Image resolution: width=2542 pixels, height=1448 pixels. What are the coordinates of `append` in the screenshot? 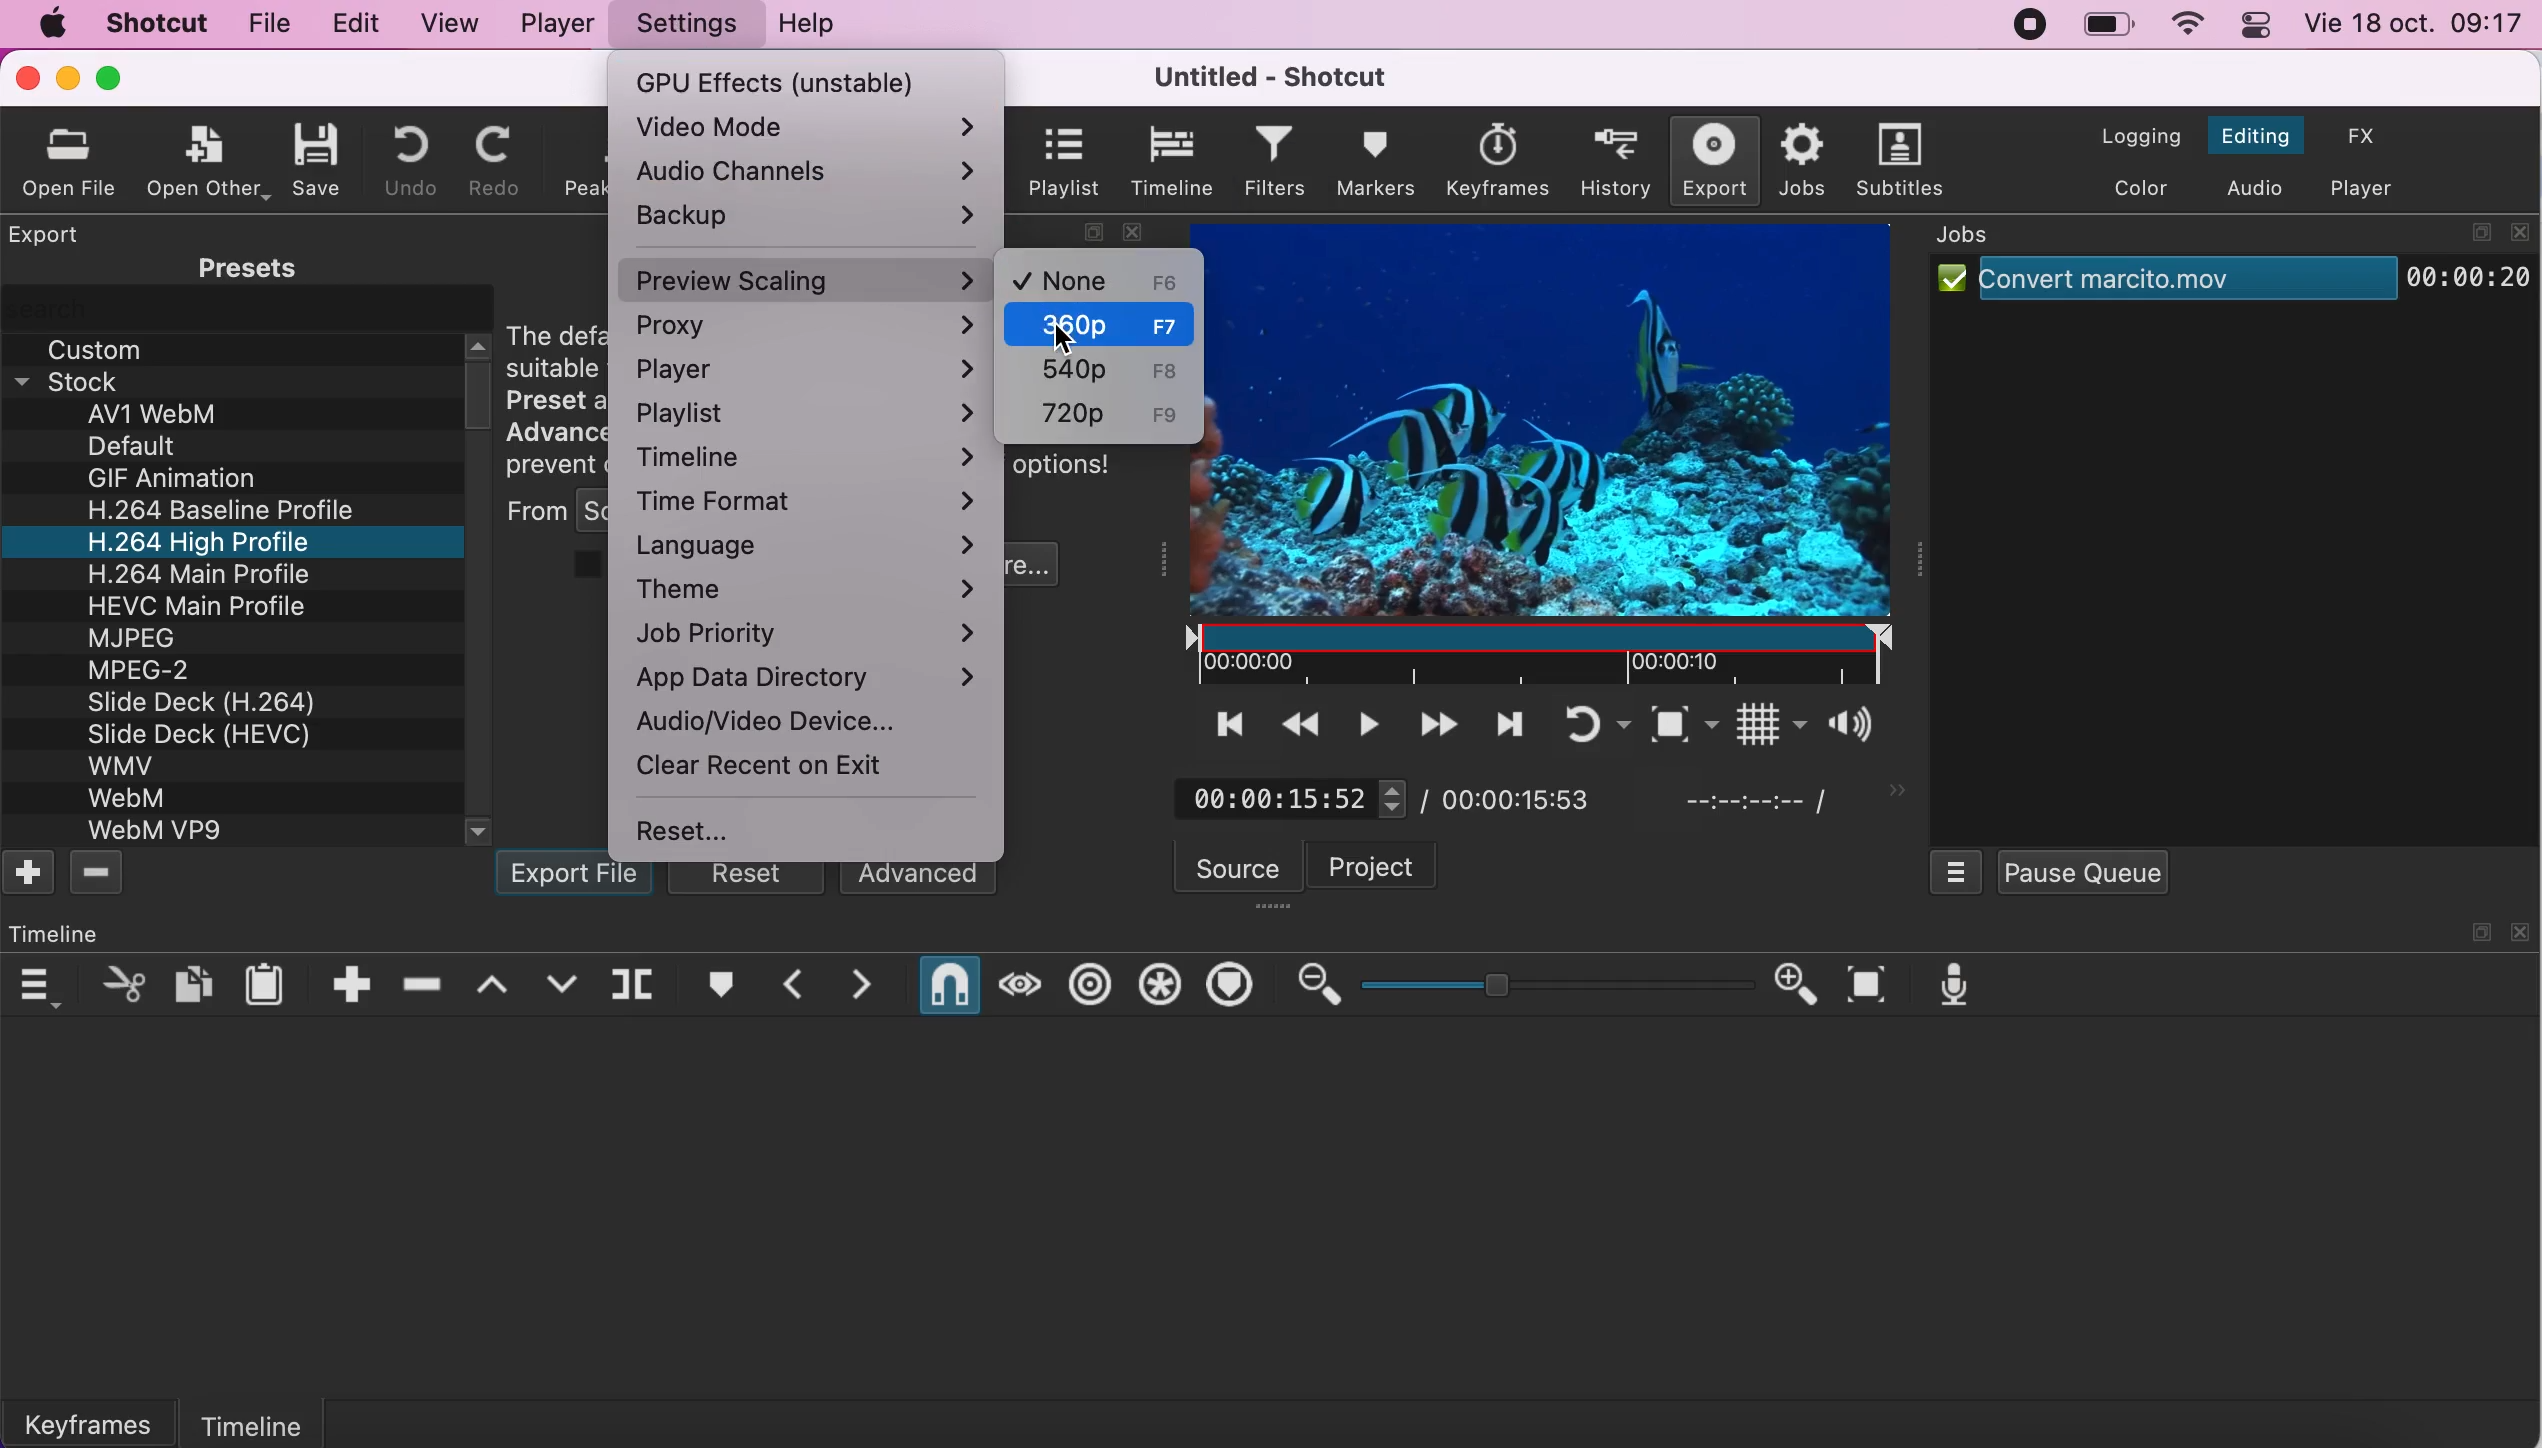 It's located at (350, 983).